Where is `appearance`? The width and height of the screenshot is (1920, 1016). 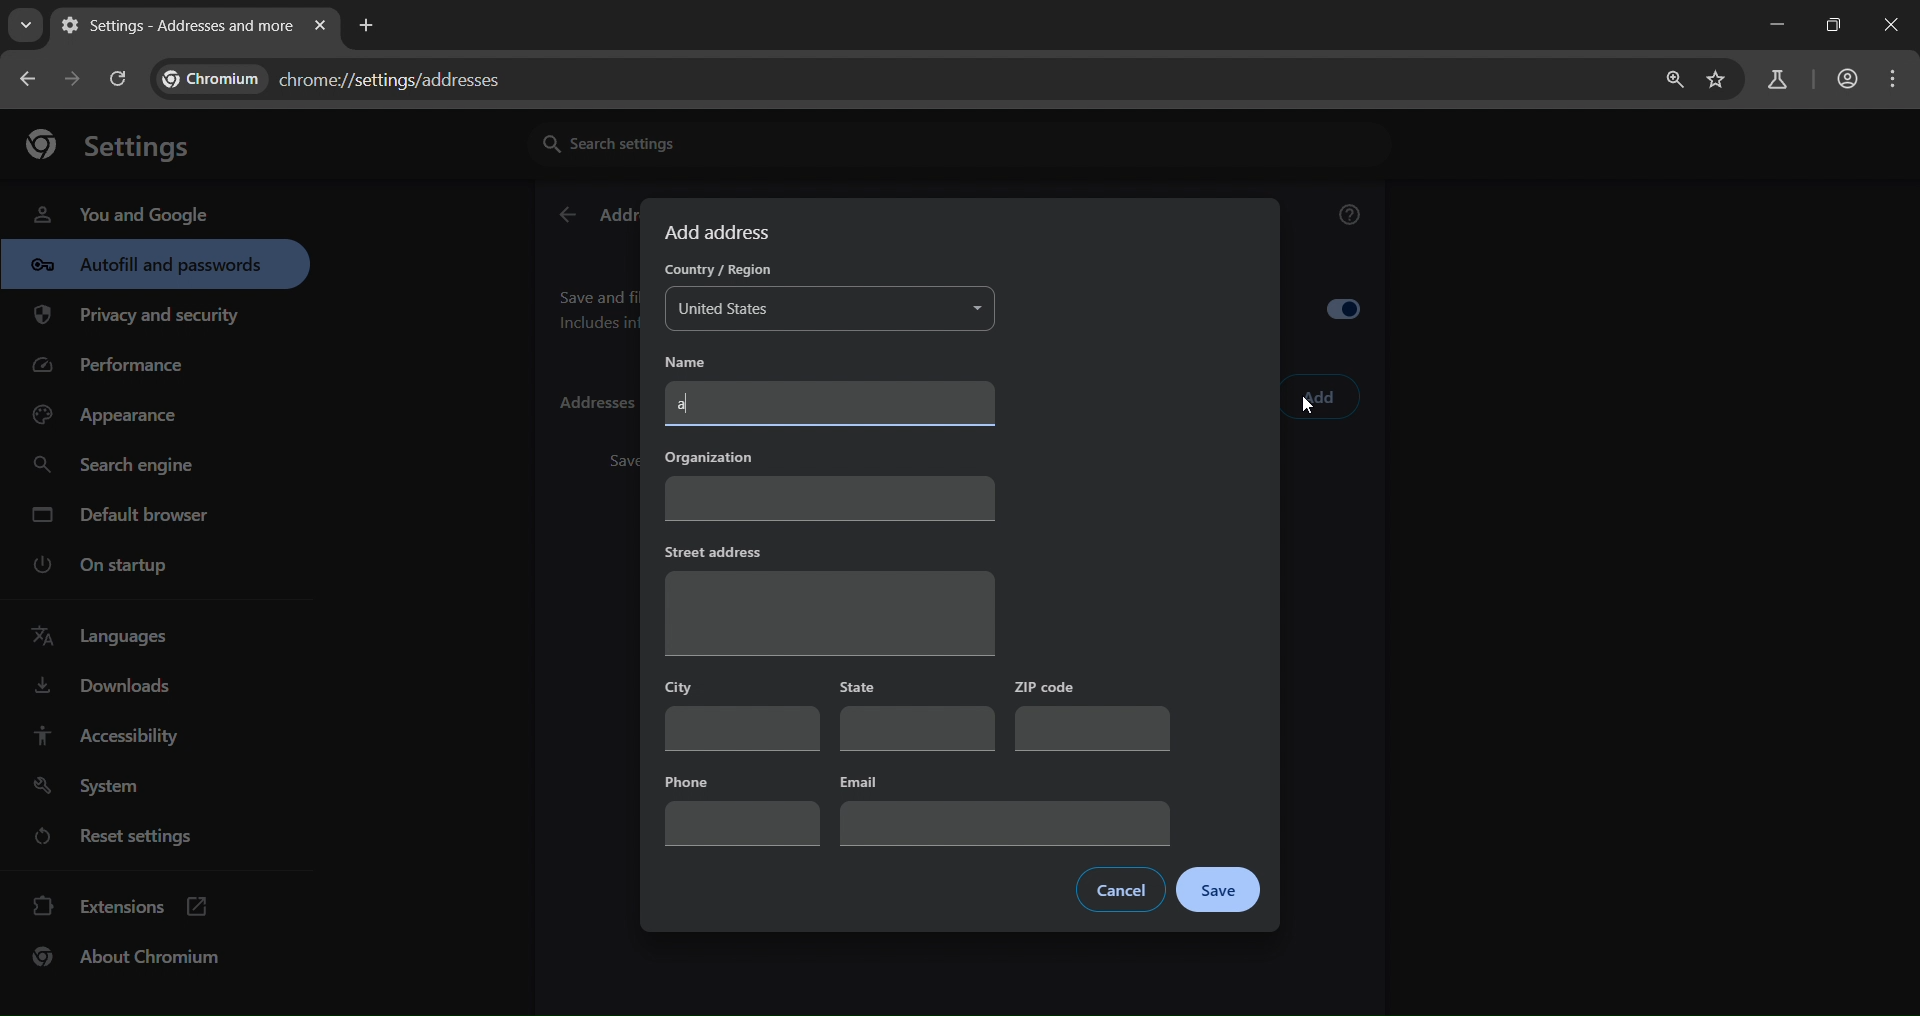
appearance is located at coordinates (112, 416).